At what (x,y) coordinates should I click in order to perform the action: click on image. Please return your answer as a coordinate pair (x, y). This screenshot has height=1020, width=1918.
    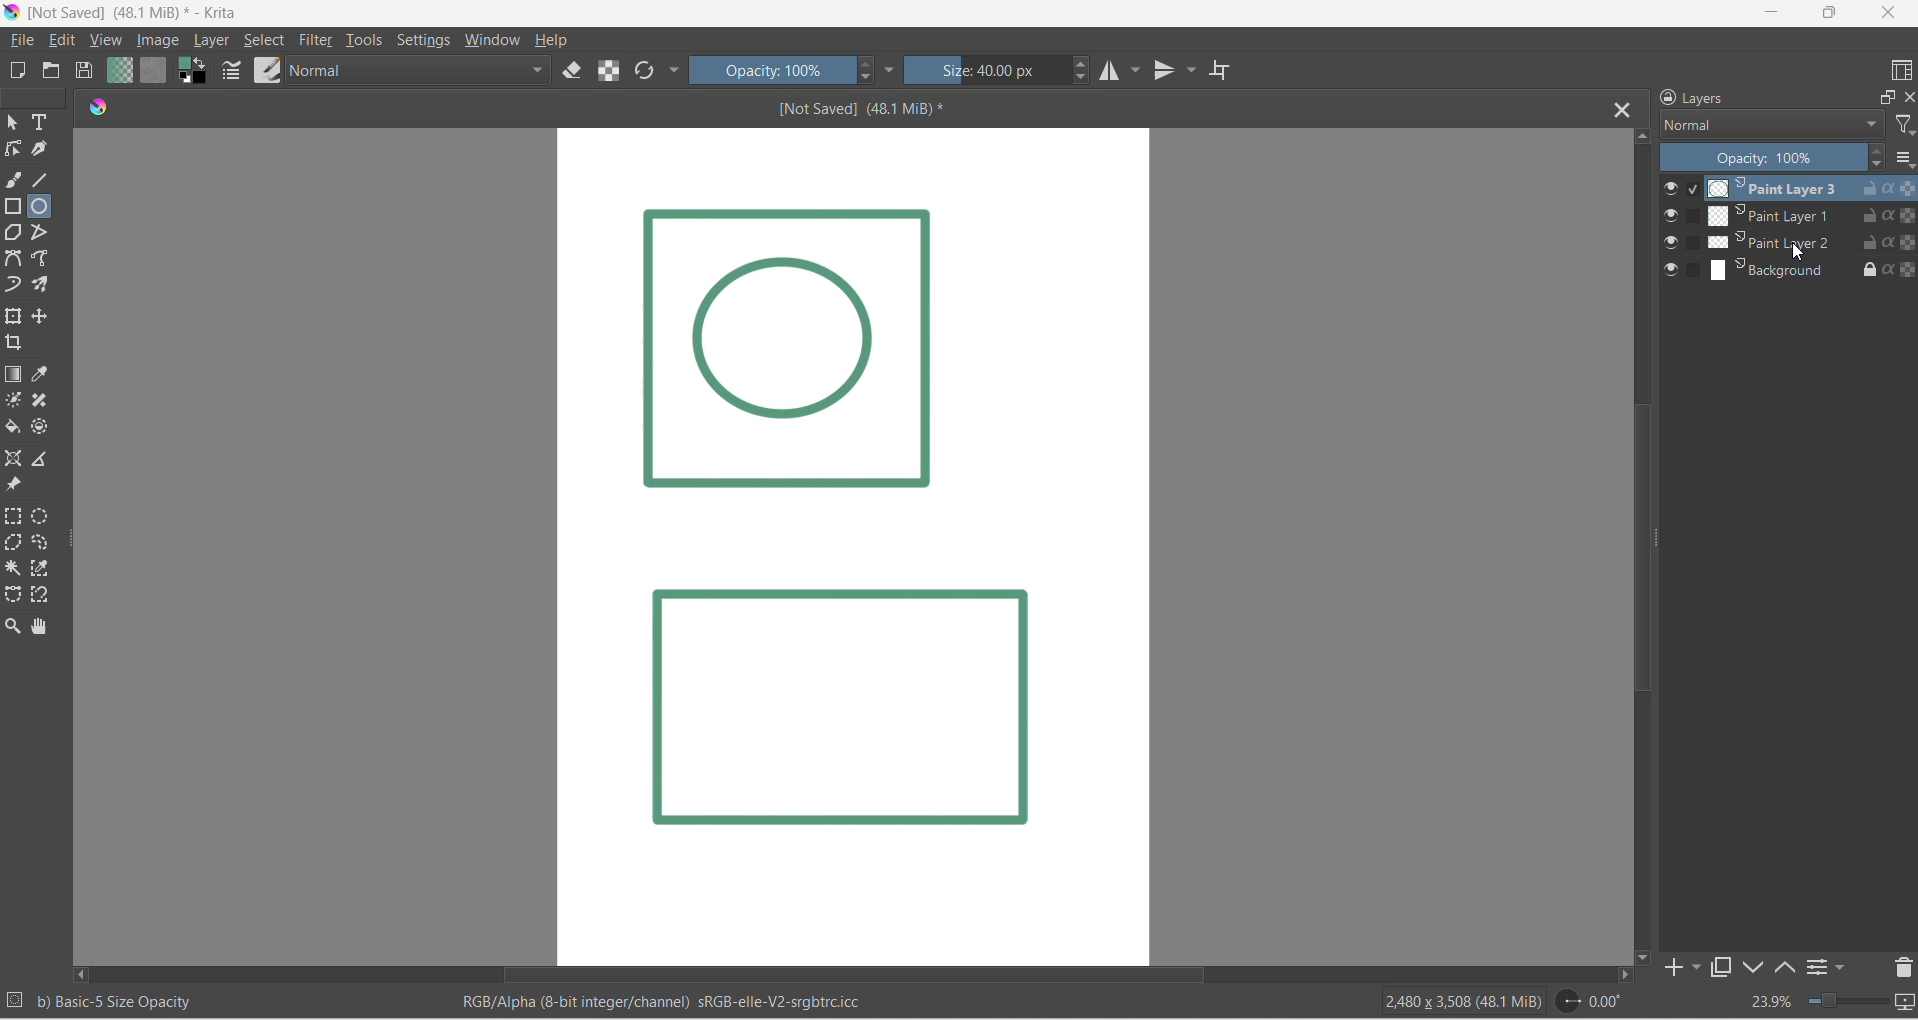
    Looking at the image, I should click on (165, 42).